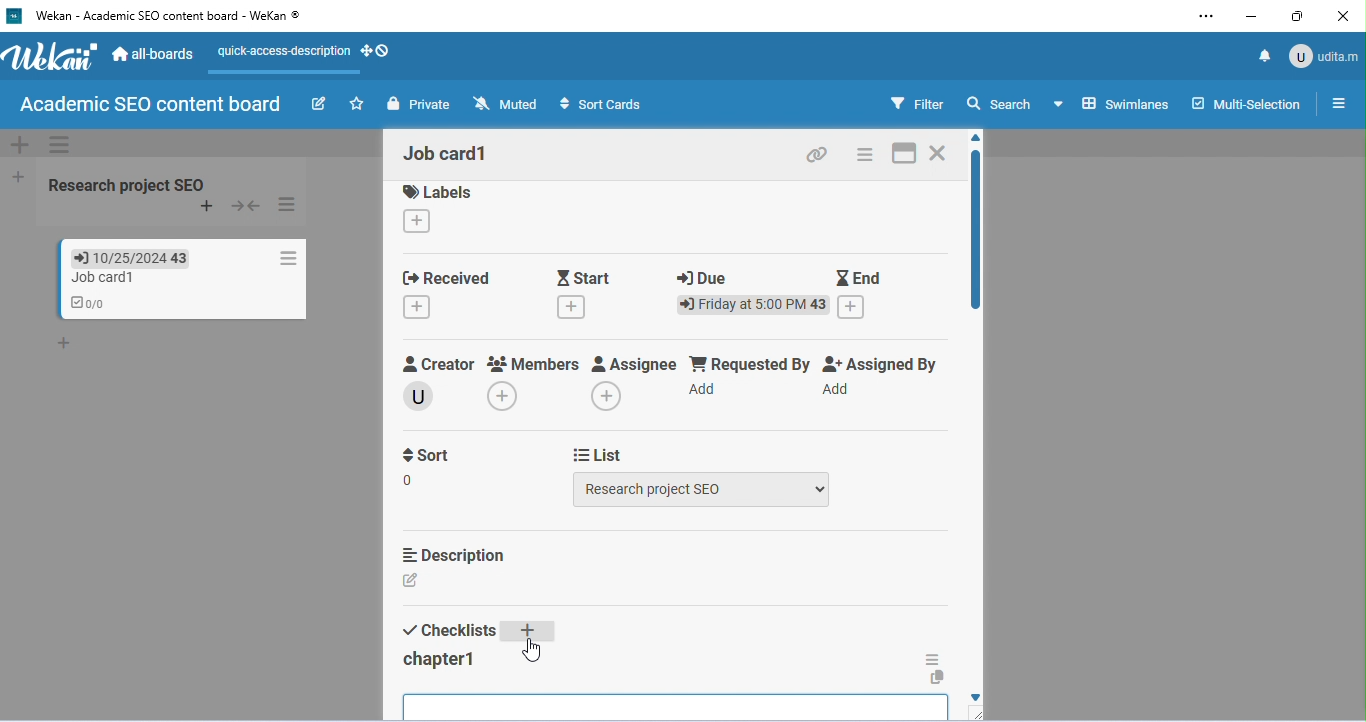 The height and width of the screenshot is (722, 1366). Describe the element at coordinates (411, 582) in the screenshot. I see `add description` at that location.